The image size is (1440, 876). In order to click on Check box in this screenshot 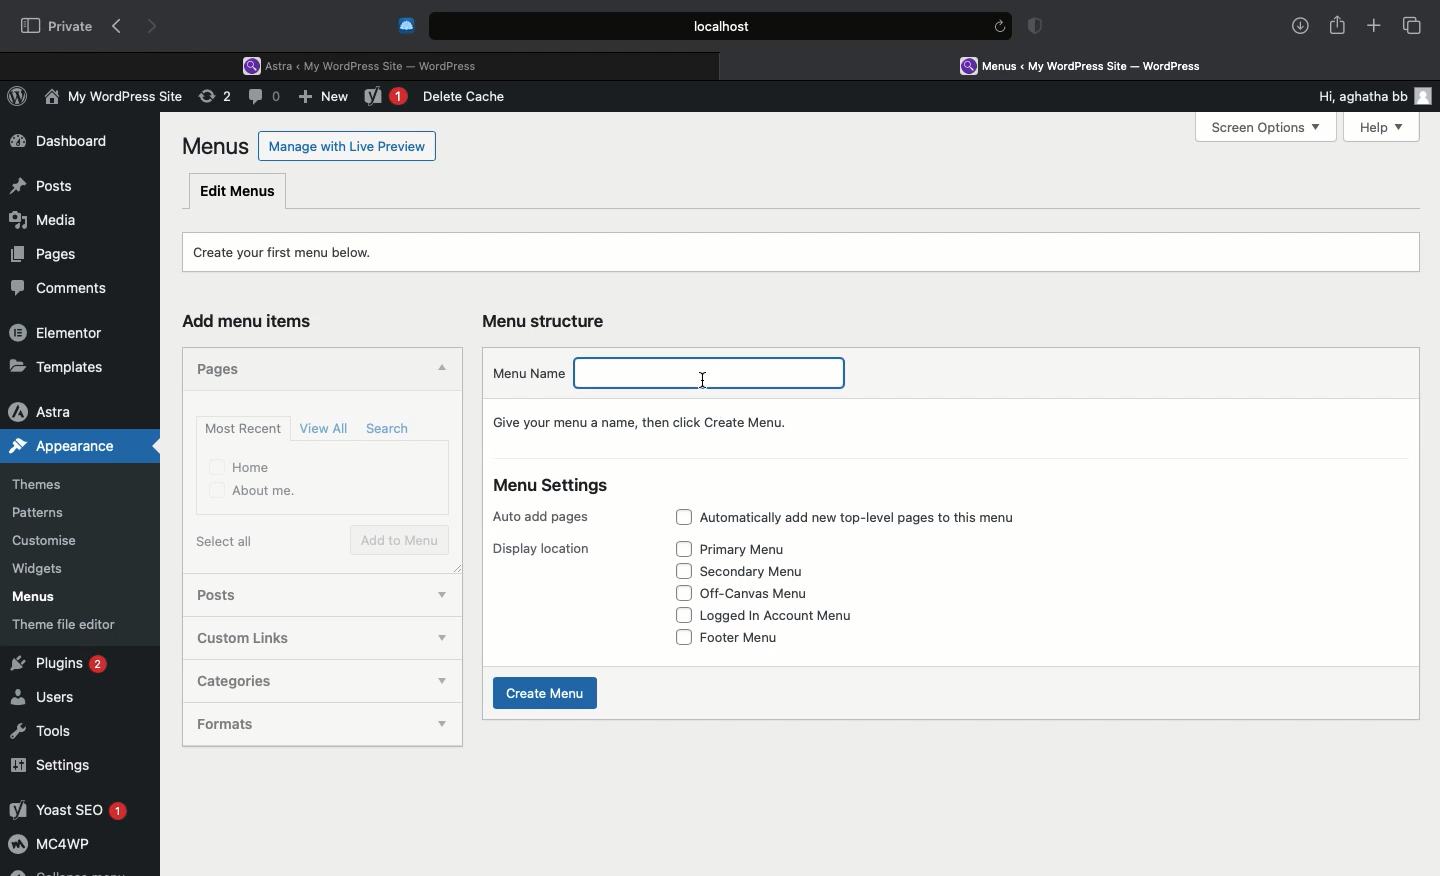, I will do `click(682, 593)`.